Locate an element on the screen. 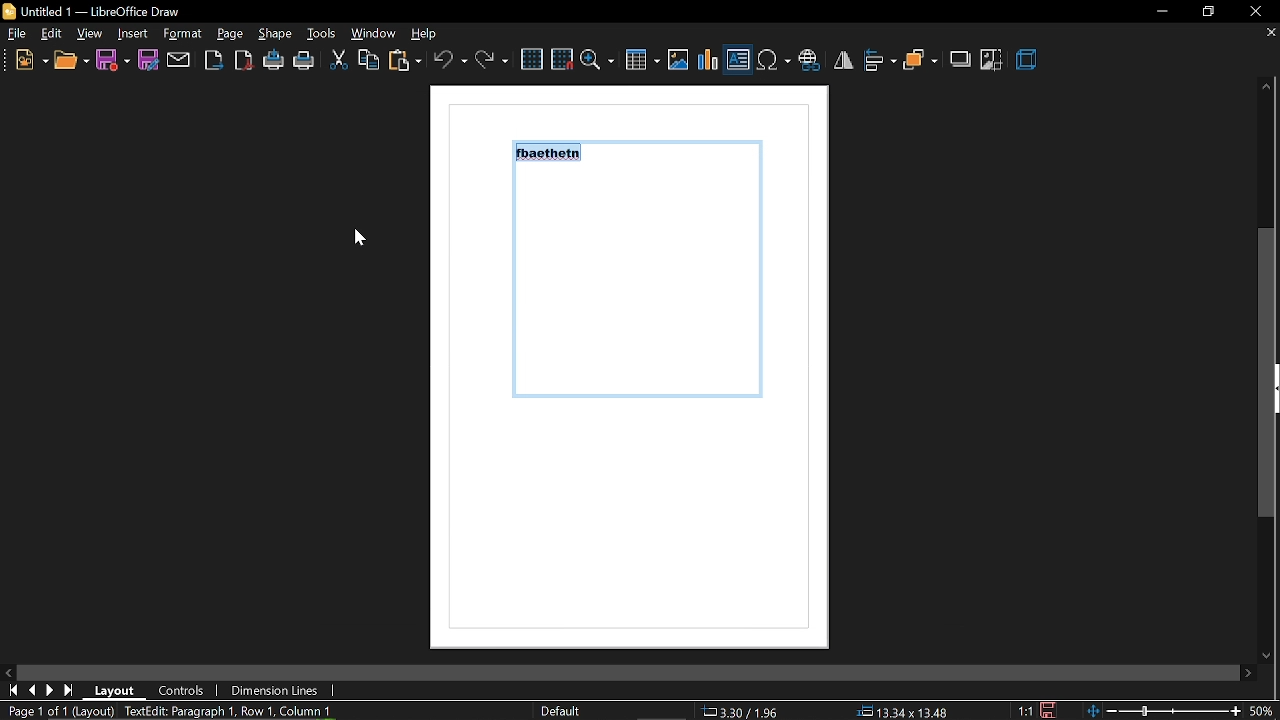 This screenshot has height=720, width=1280. zoom change is located at coordinates (1183, 713).